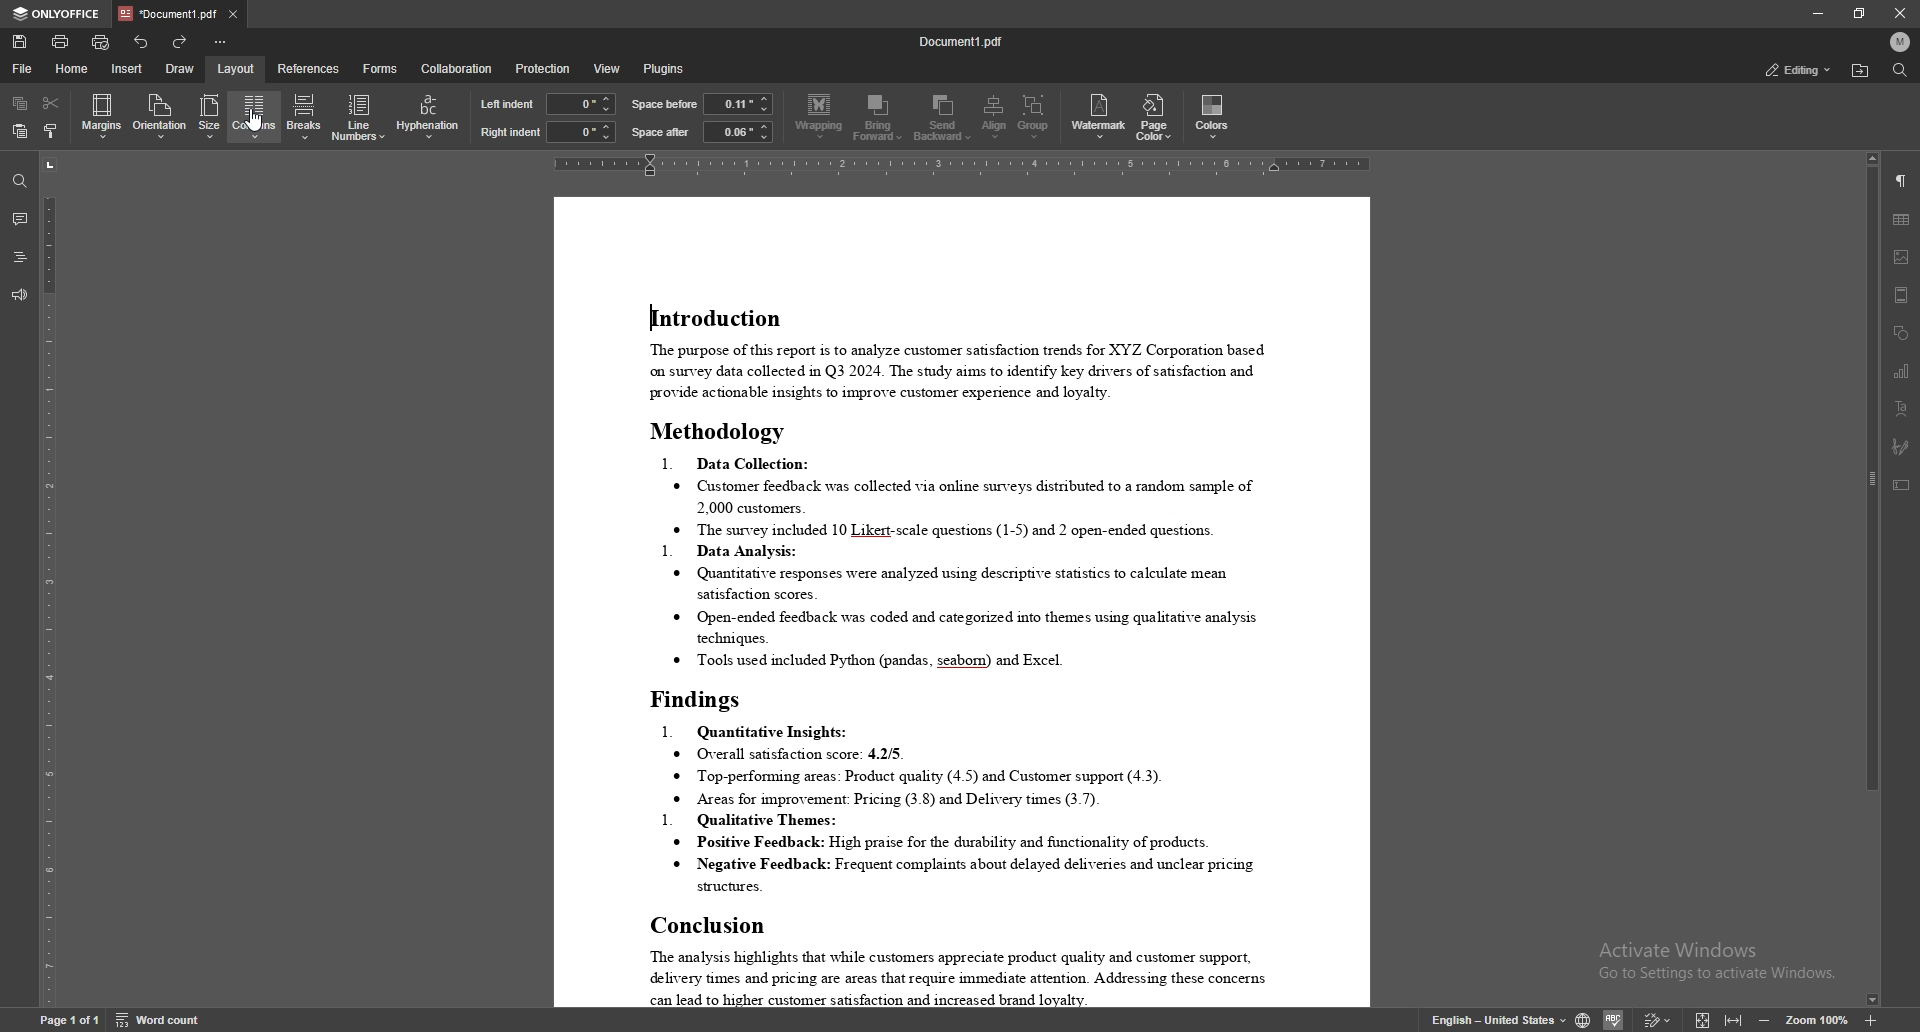 This screenshot has width=1920, height=1032. I want to click on protection, so click(543, 67).